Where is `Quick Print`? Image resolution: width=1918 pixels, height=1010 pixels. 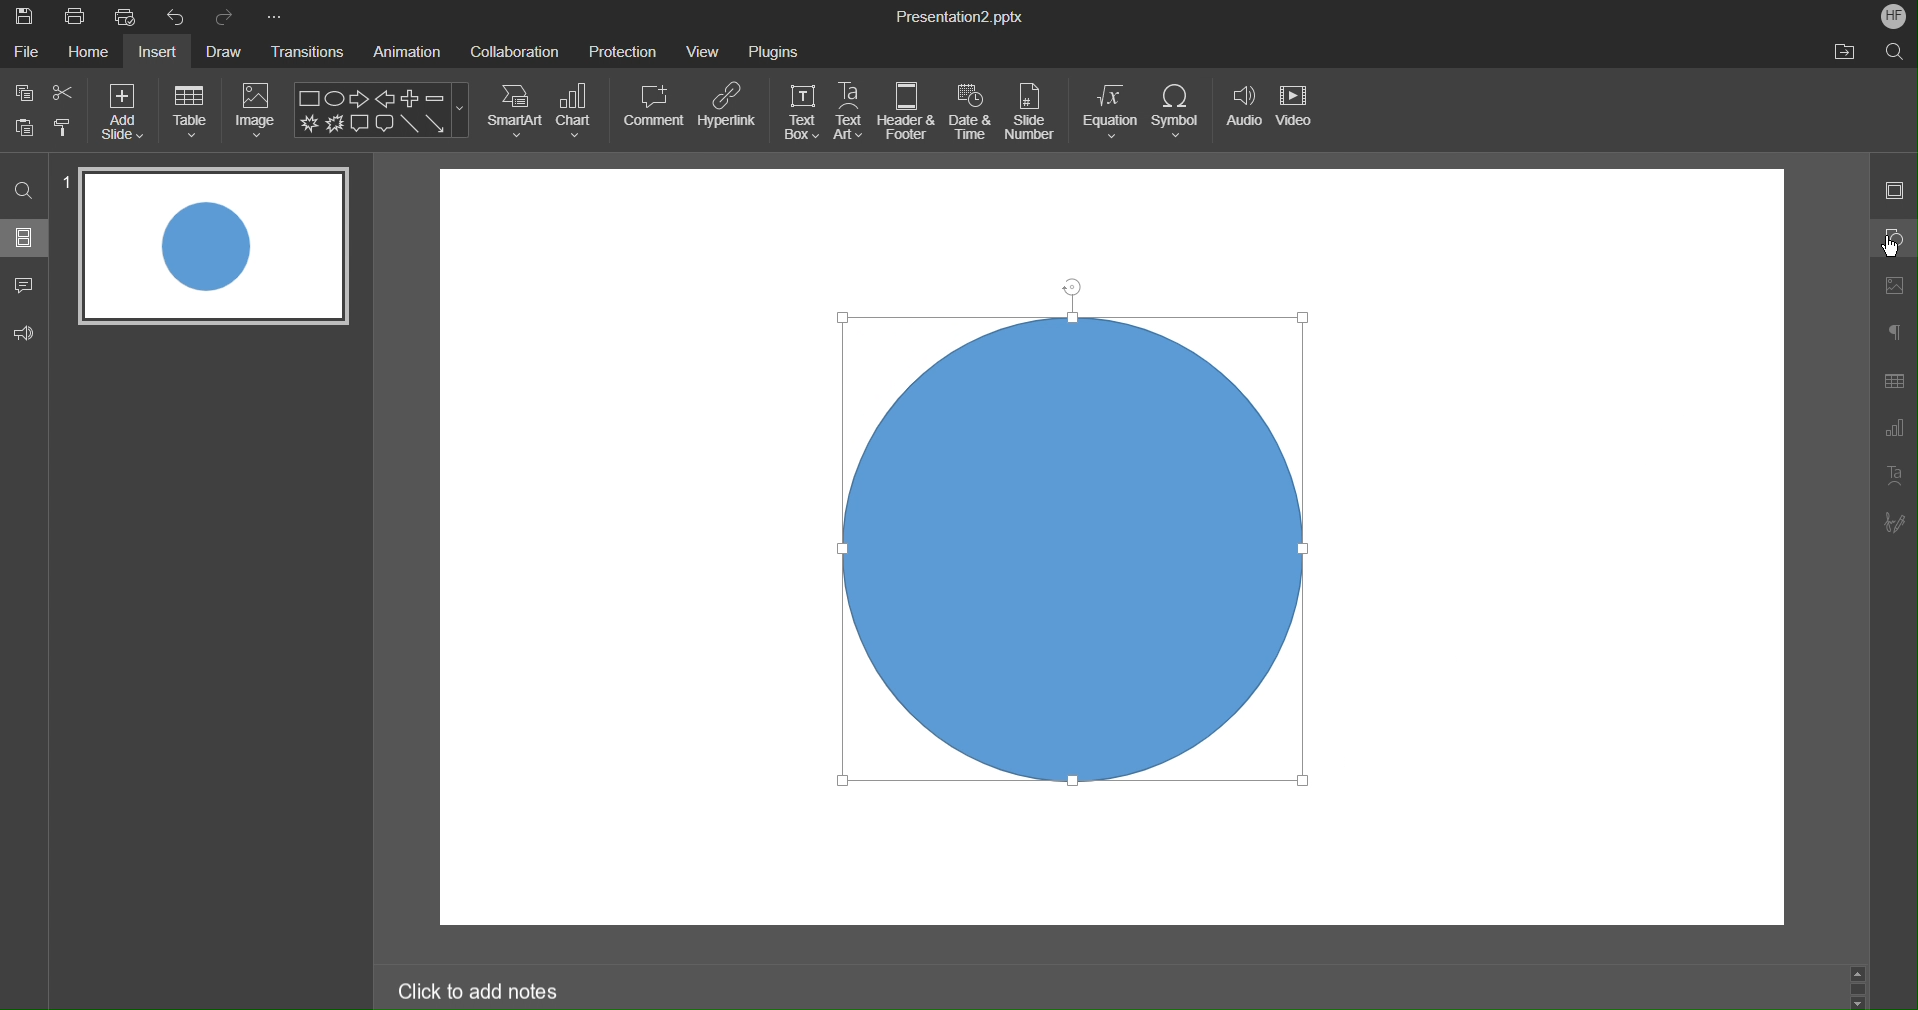
Quick Print is located at coordinates (131, 18).